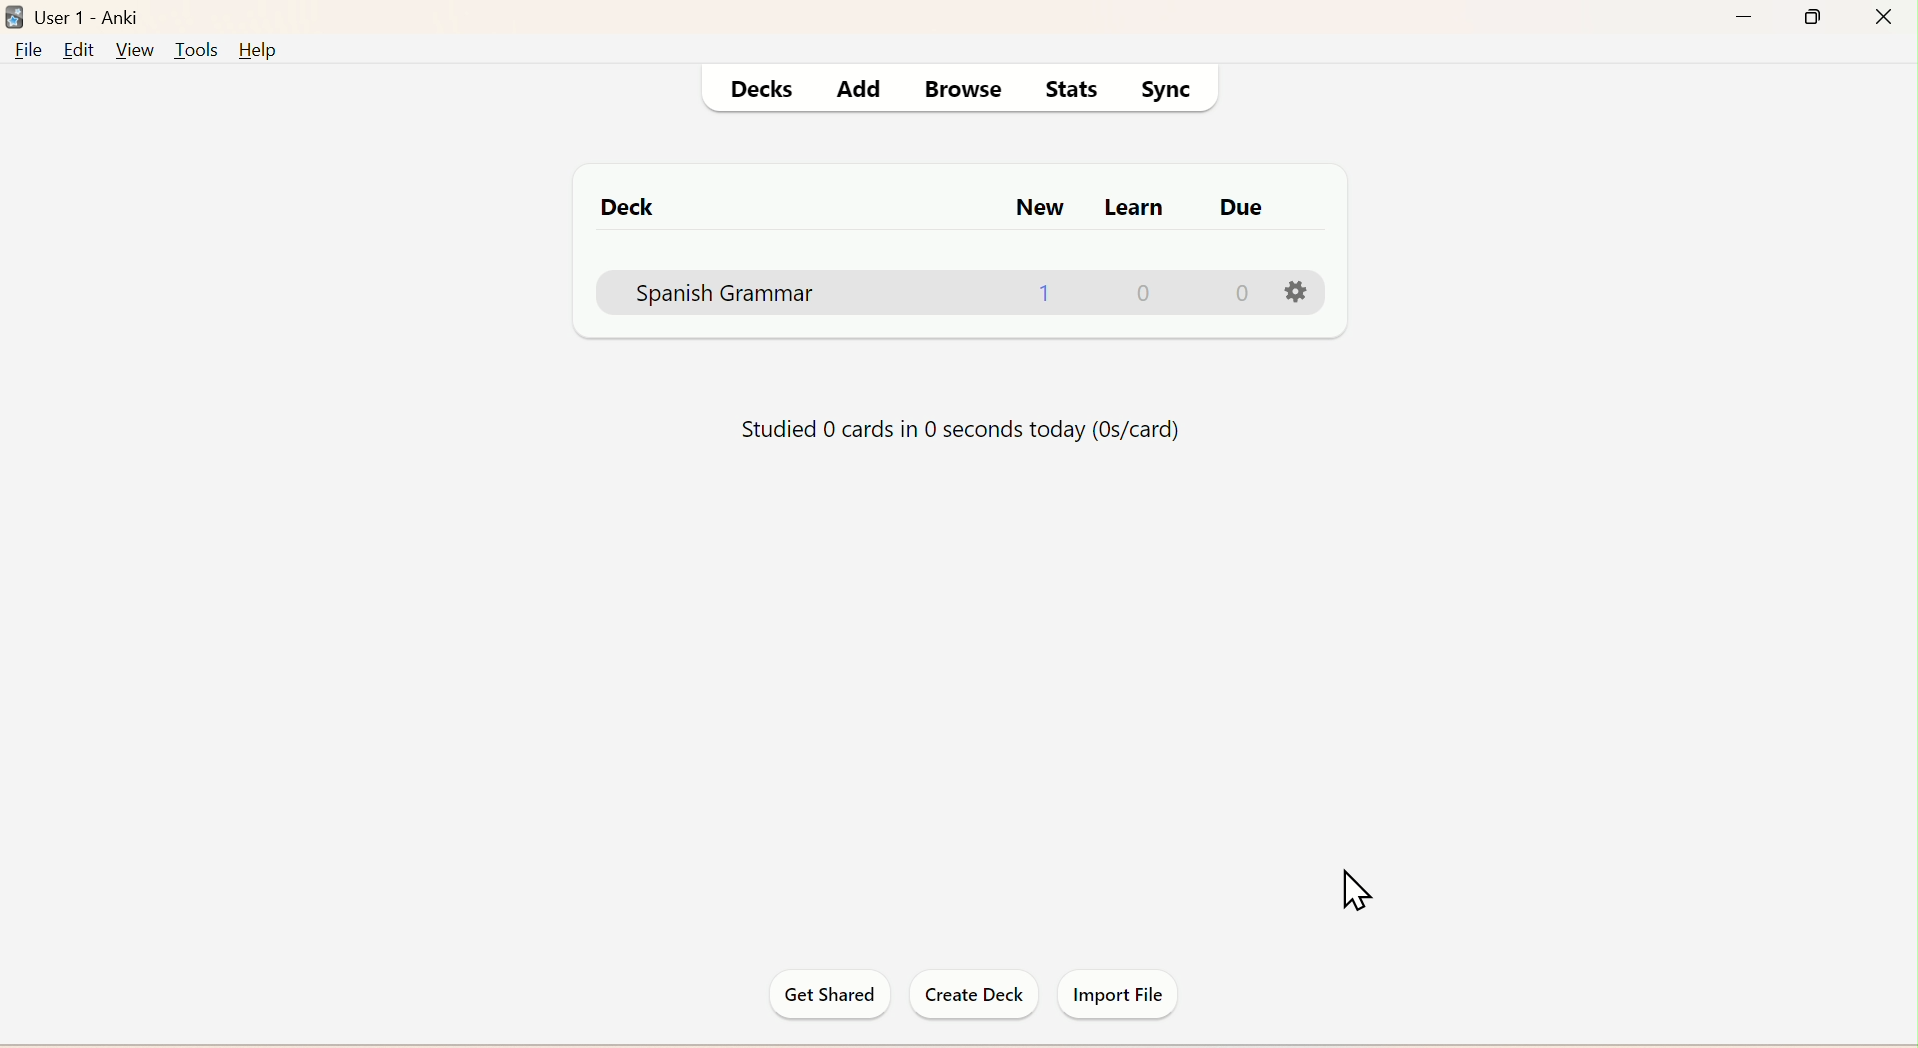 The width and height of the screenshot is (1918, 1048). Describe the element at coordinates (968, 995) in the screenshot. I see `Create Deck` at that location.